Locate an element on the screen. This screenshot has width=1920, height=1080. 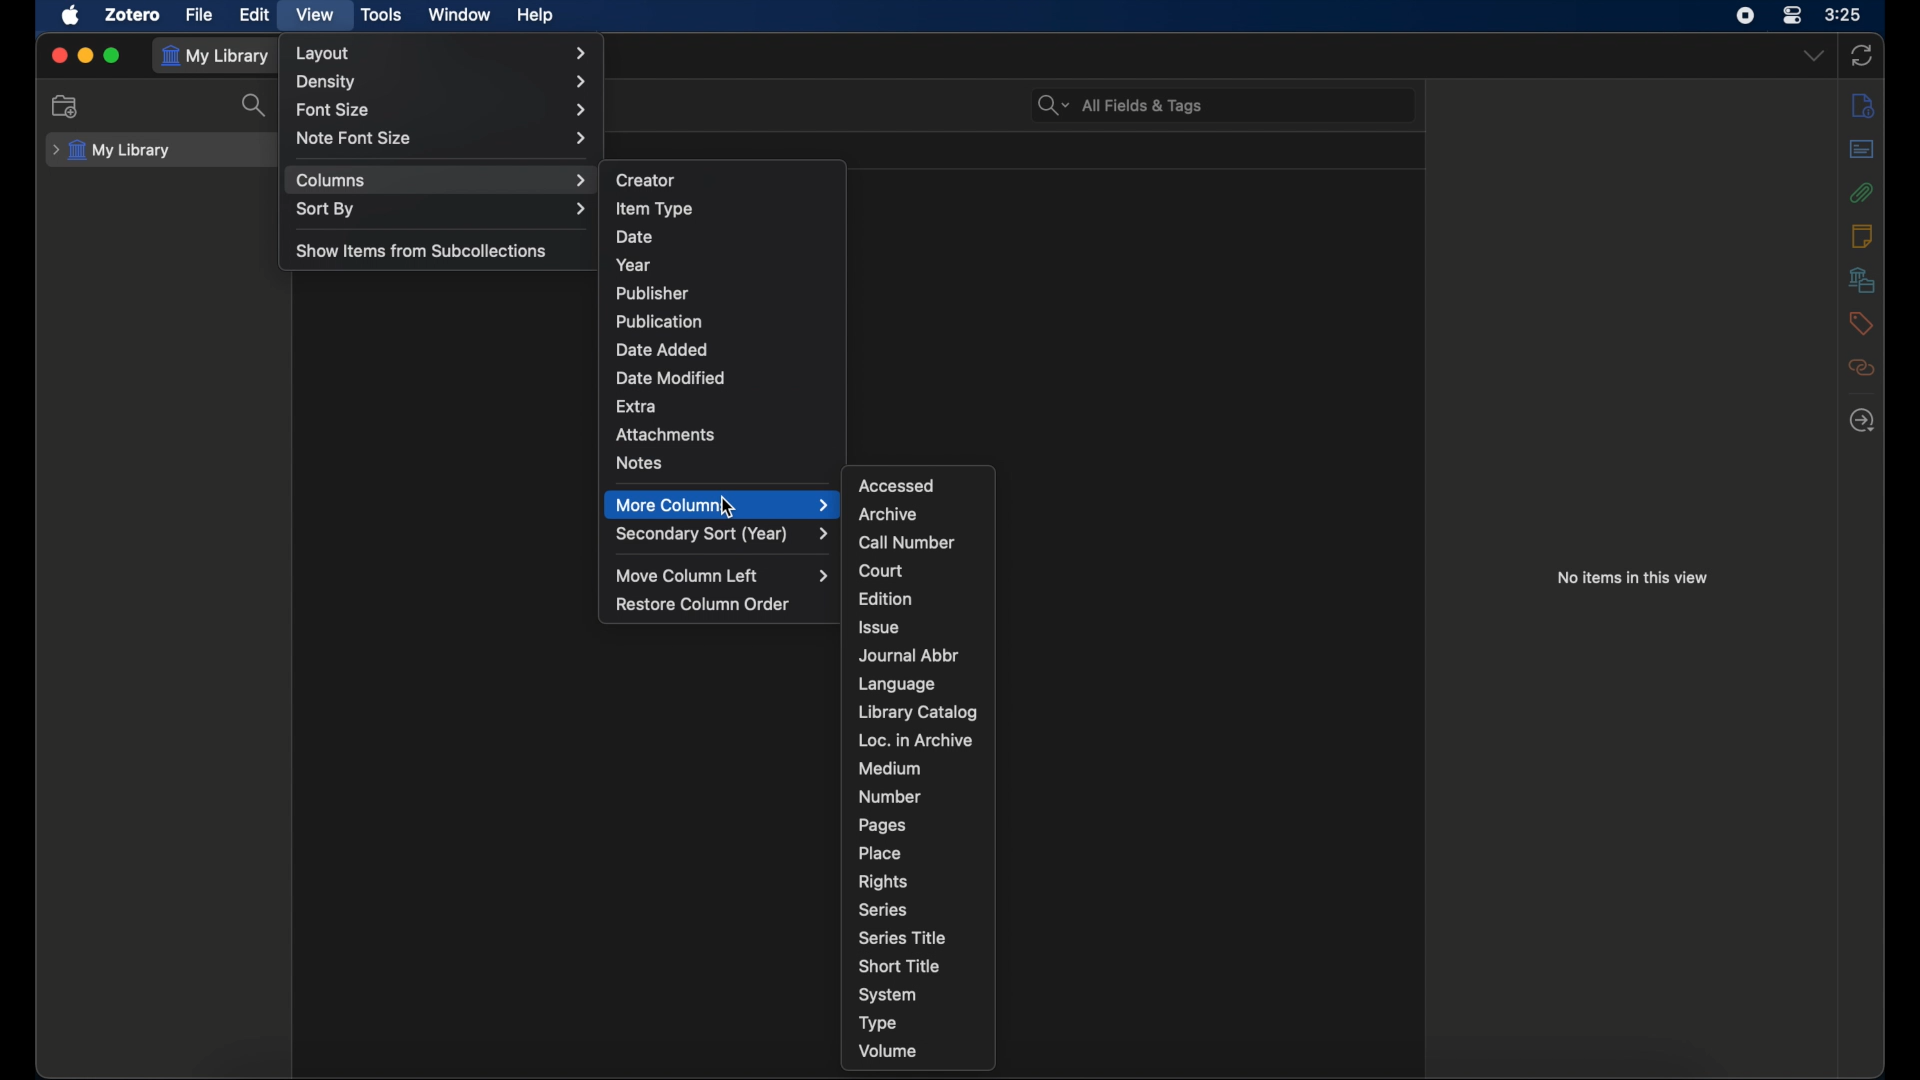
edition is located at coordinates (886, 598).